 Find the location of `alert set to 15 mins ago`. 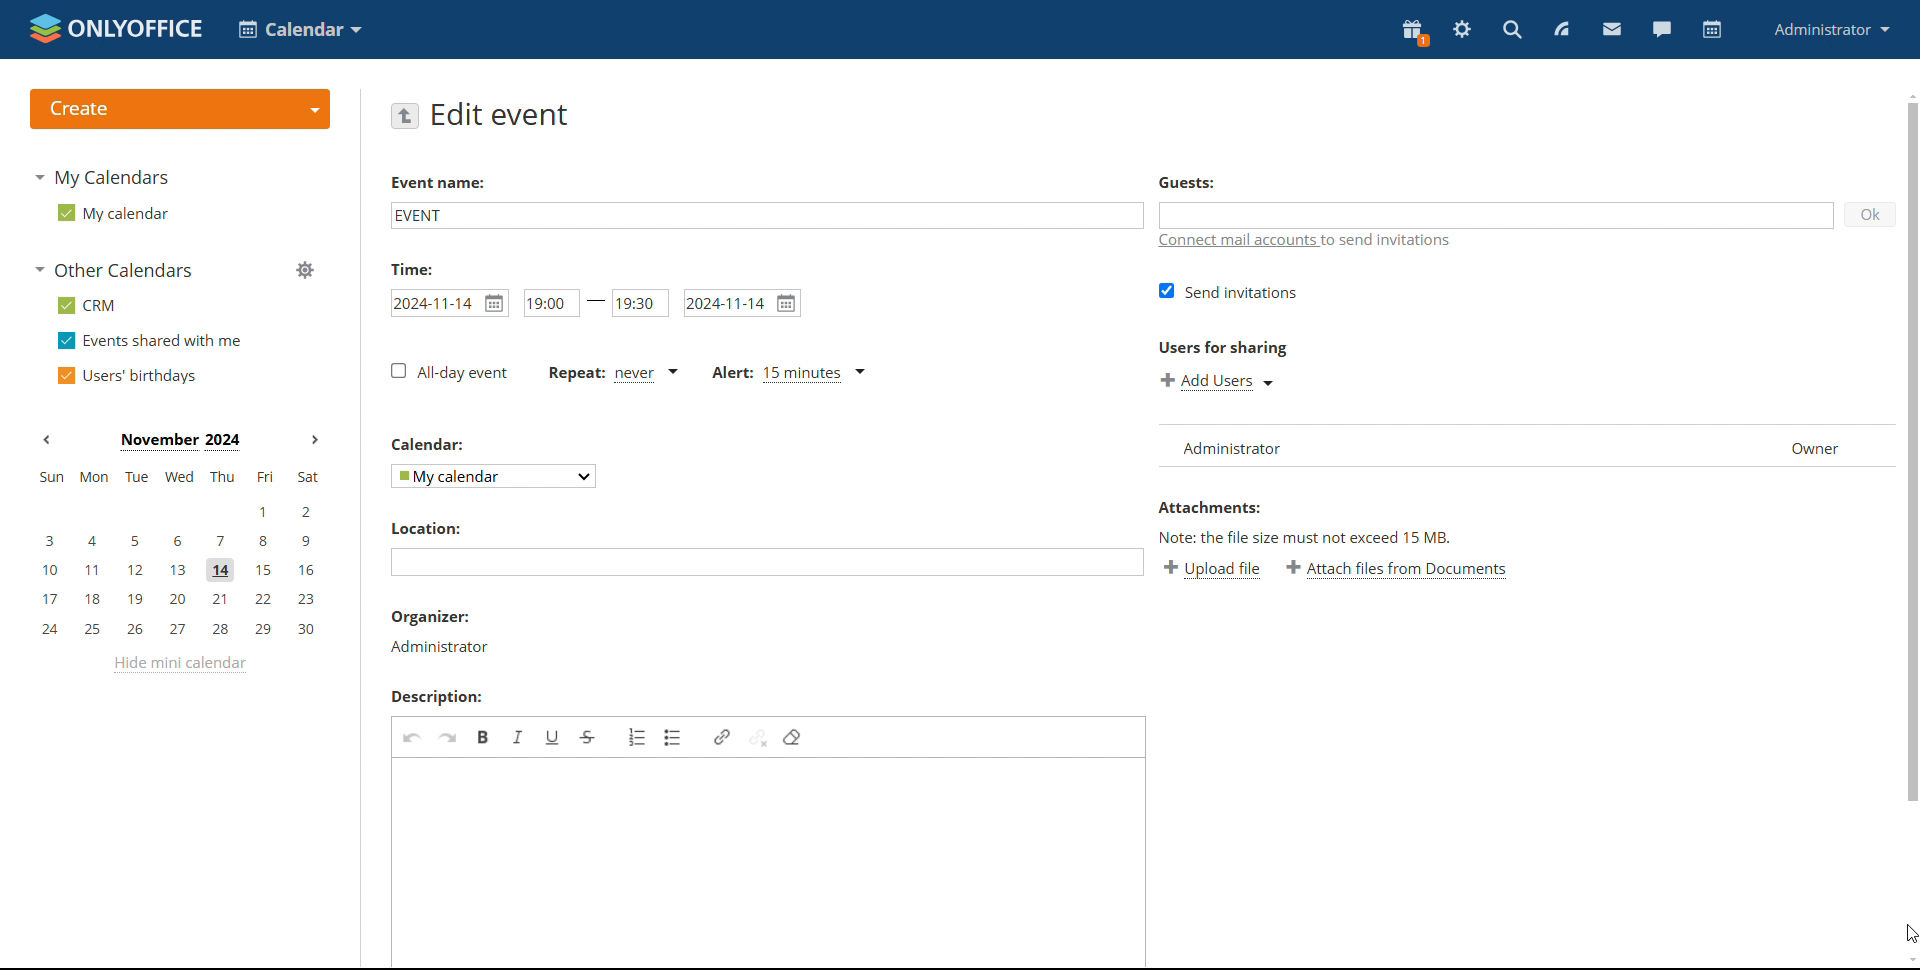

alert set to 15 mins ago is located at coordinates (788, 373).